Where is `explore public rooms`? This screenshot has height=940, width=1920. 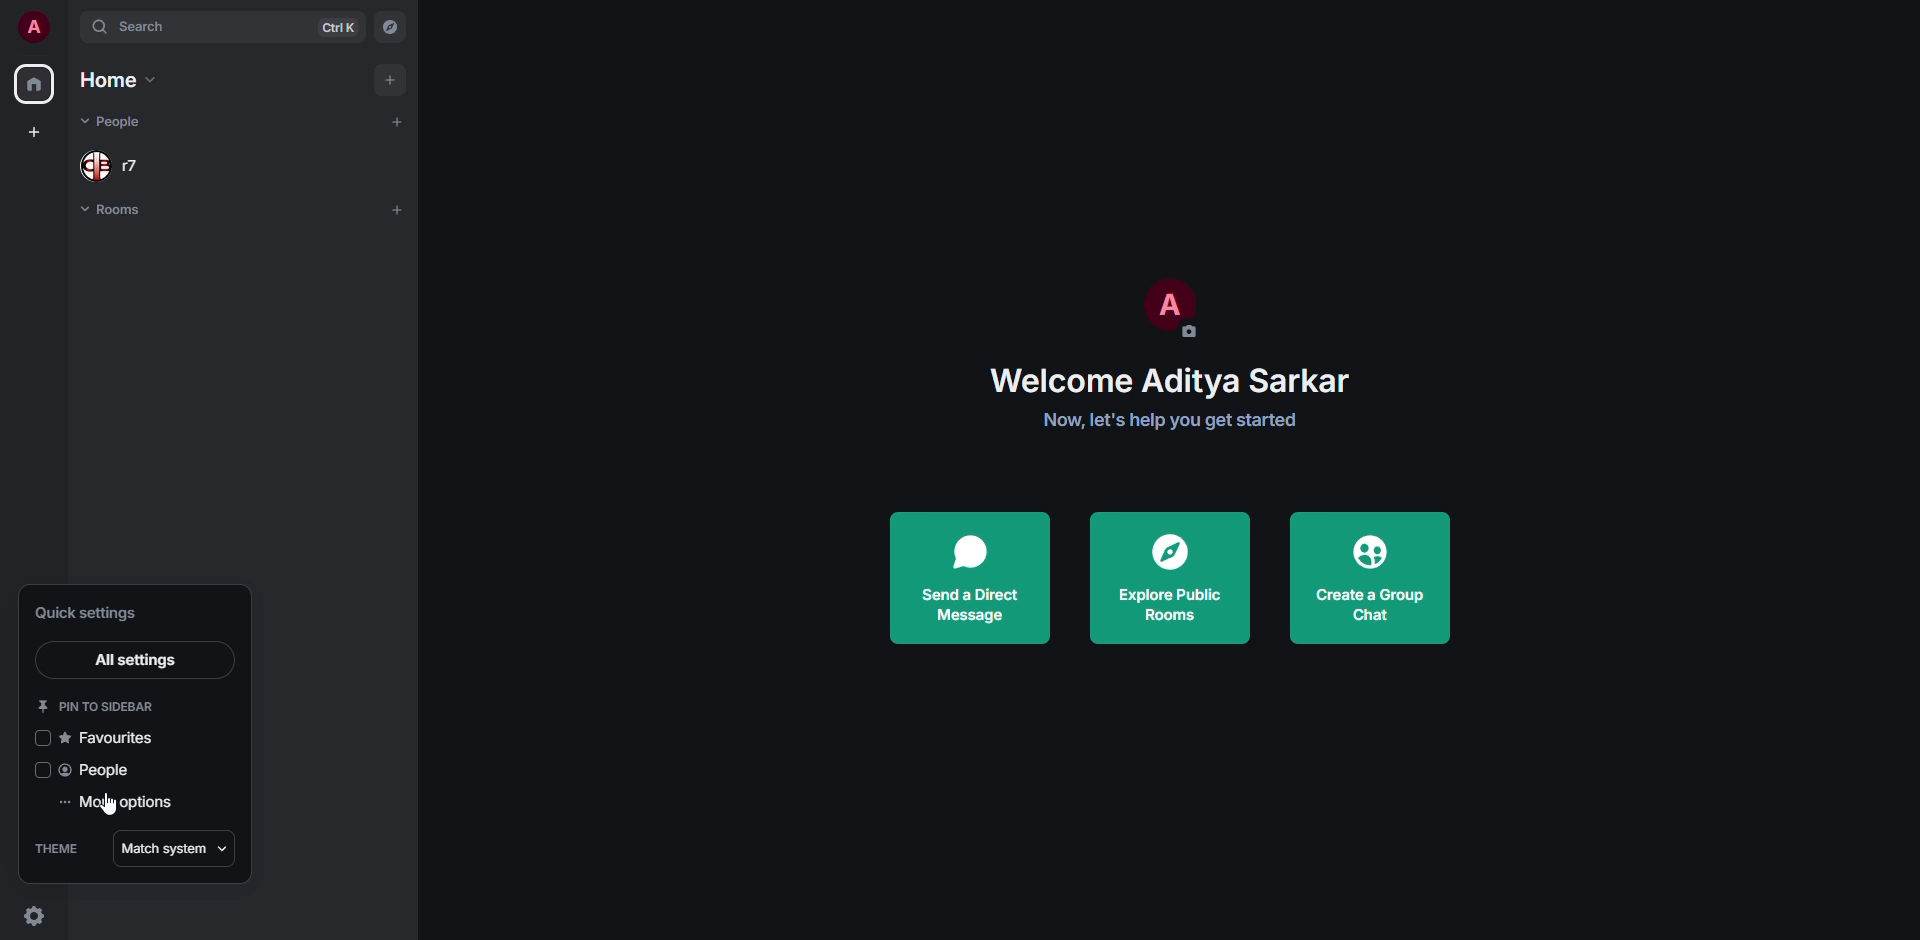
explore public rooms is located at coordinates (1176, 575).